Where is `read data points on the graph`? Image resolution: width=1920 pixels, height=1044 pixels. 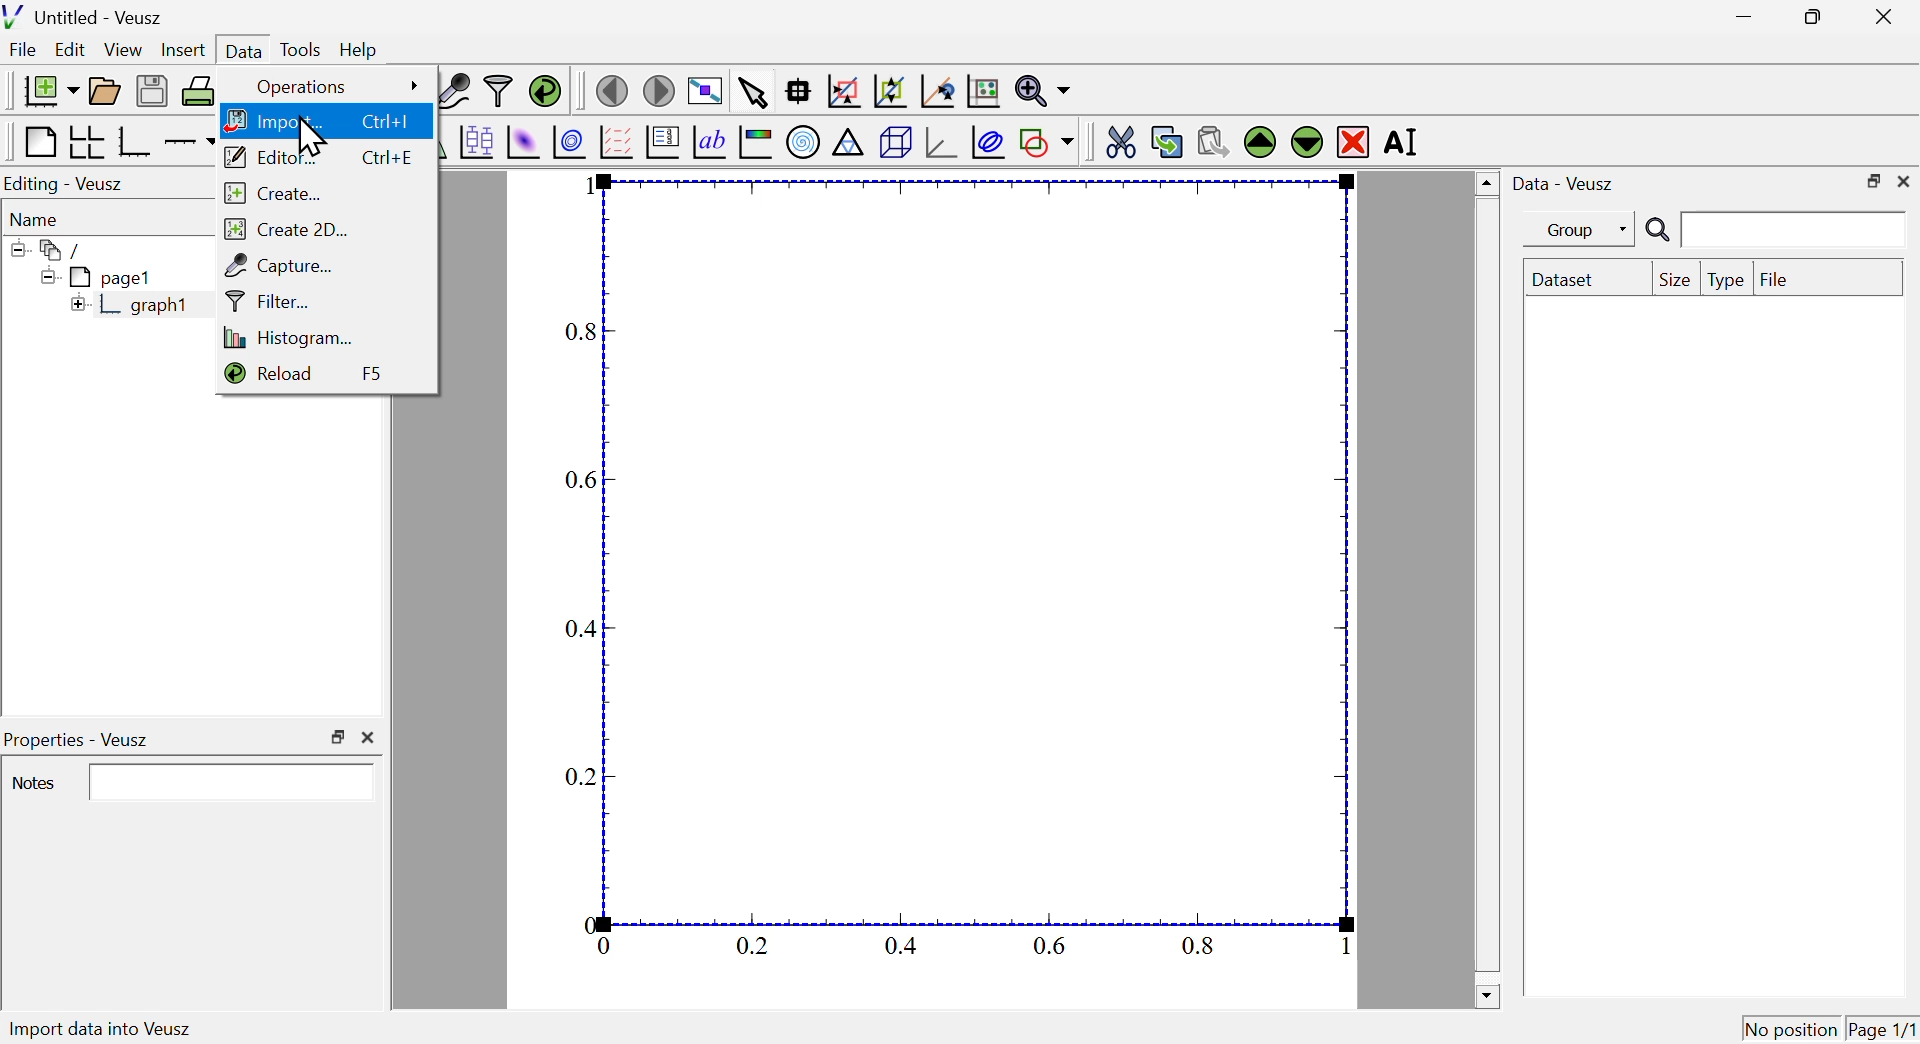 read data points on the graph is located at coordinates (800, 92).